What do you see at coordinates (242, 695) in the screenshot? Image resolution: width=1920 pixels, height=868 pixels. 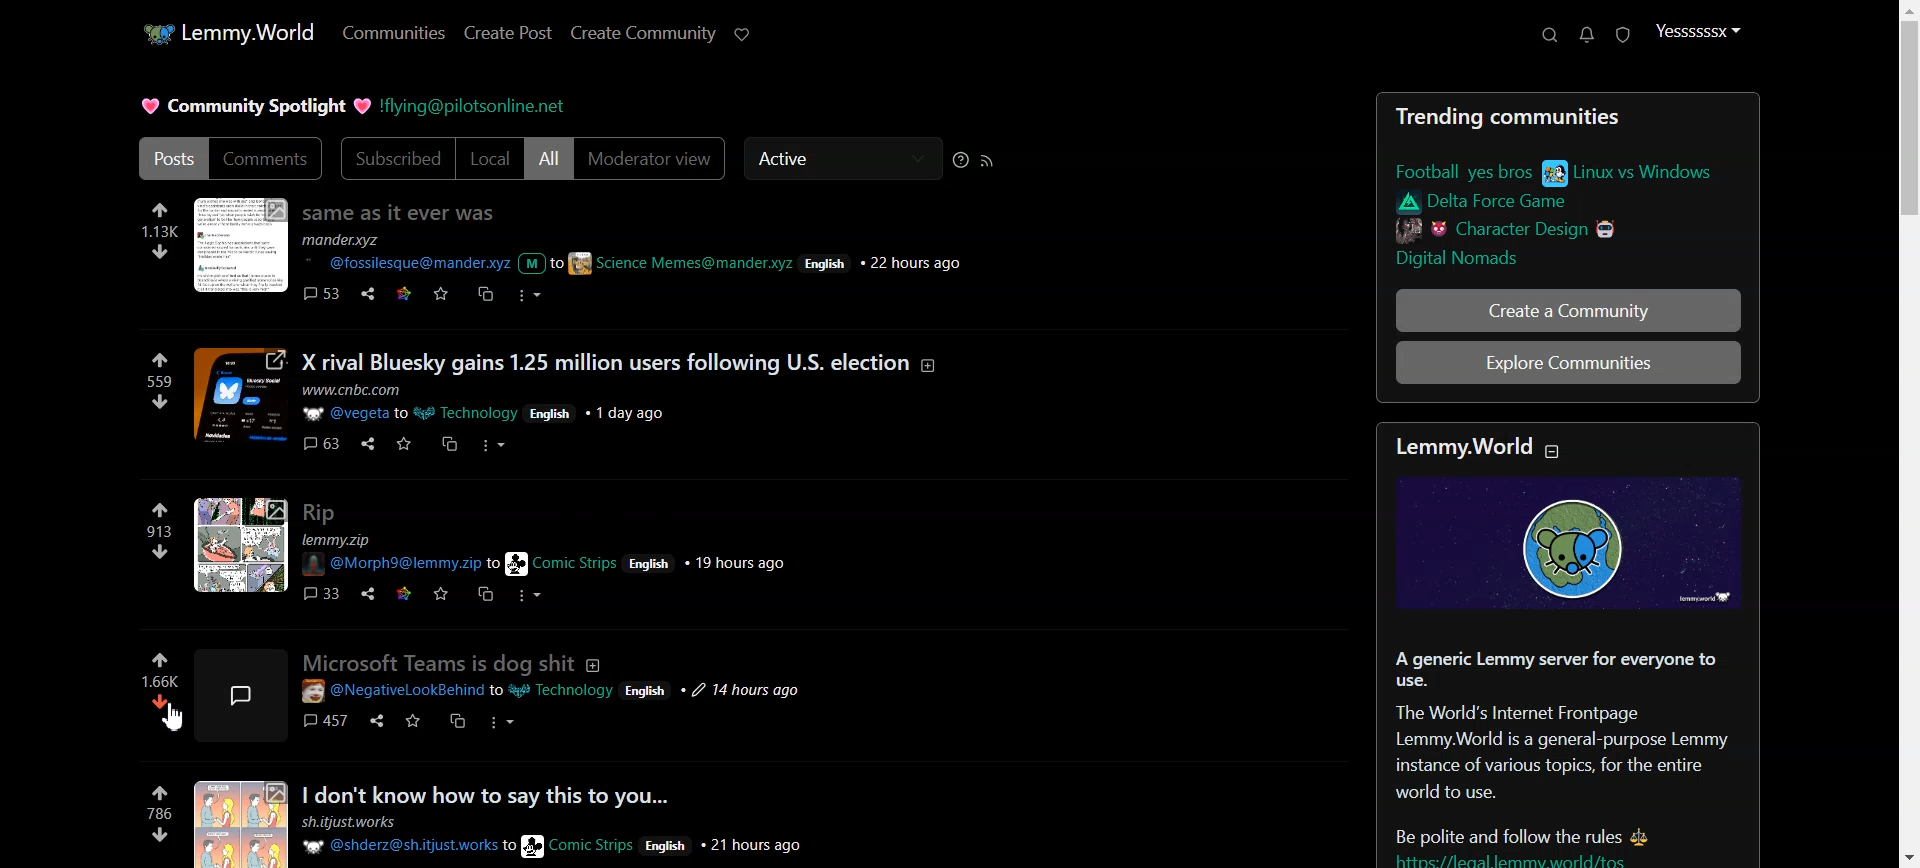 I see `Profile` at bounding box center [242, 695].